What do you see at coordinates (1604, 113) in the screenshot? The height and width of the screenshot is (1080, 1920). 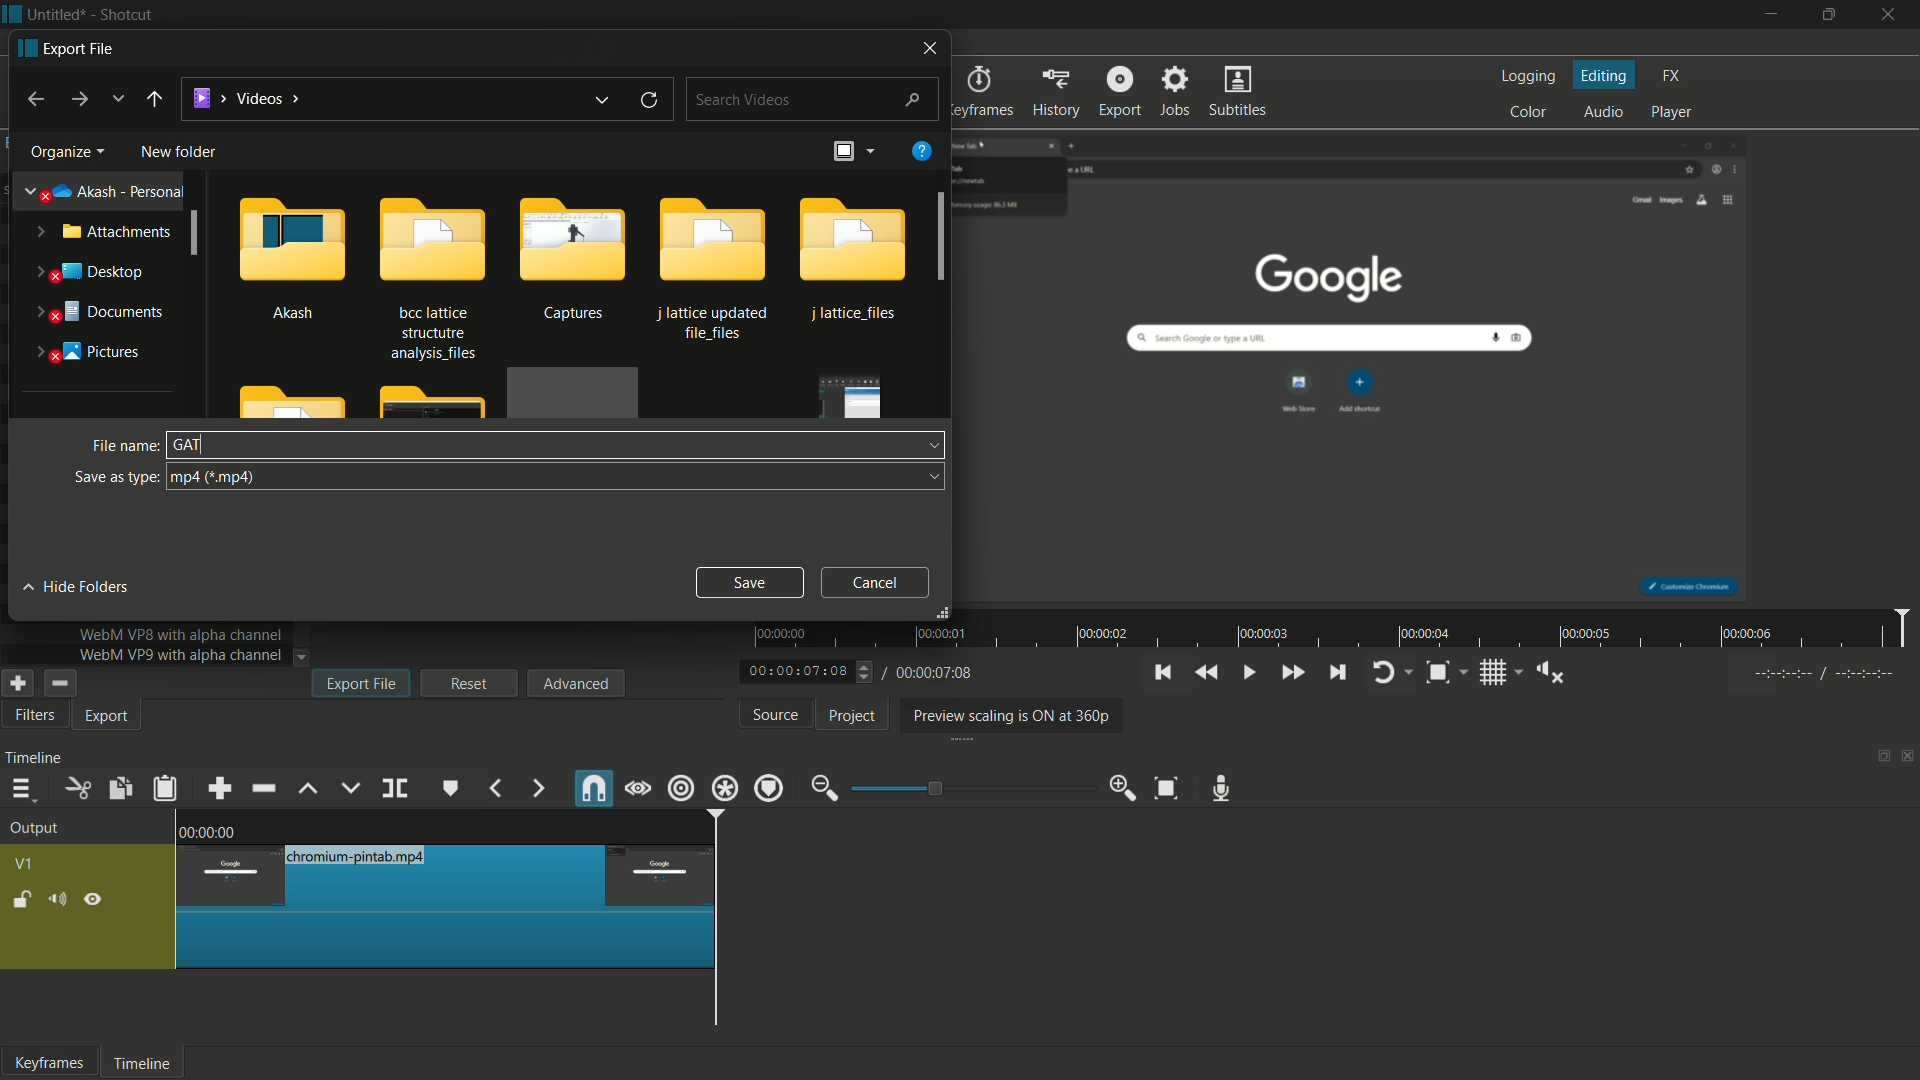 I see `audio` at bounding box center [1604, 113].